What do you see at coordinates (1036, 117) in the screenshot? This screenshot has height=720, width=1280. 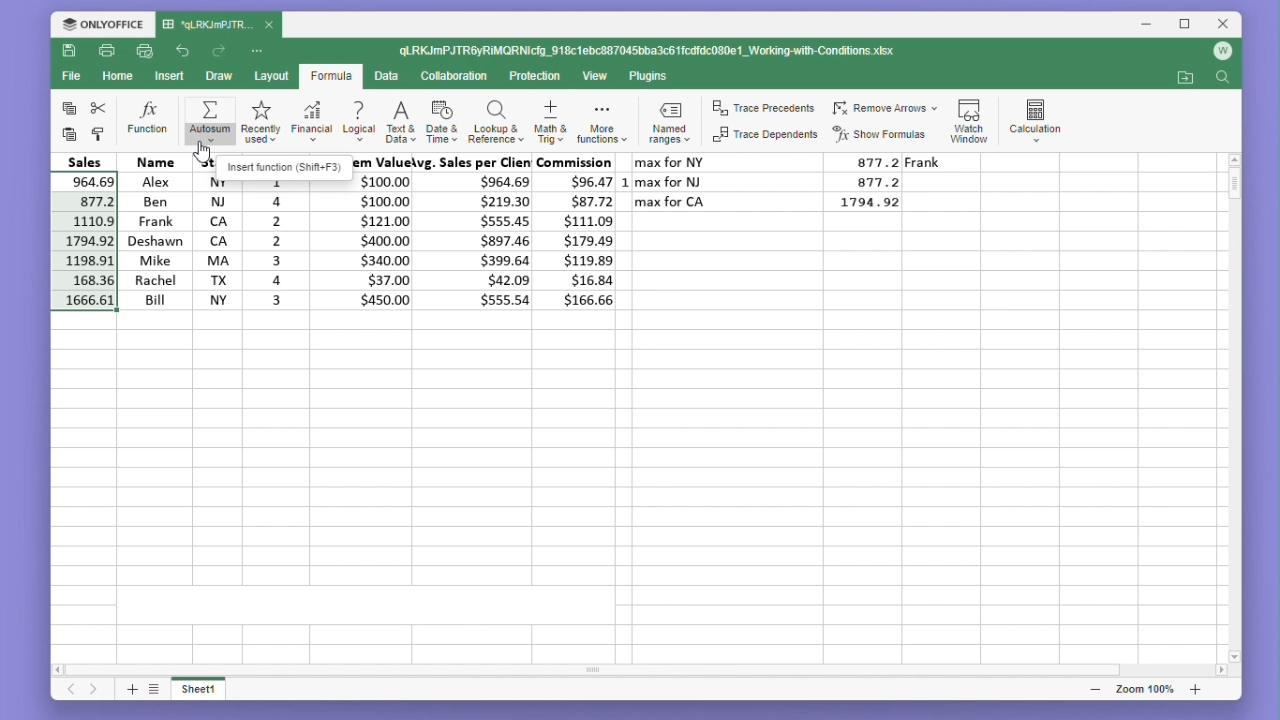 I see `Calculation` at bounding box center [1036, 117].